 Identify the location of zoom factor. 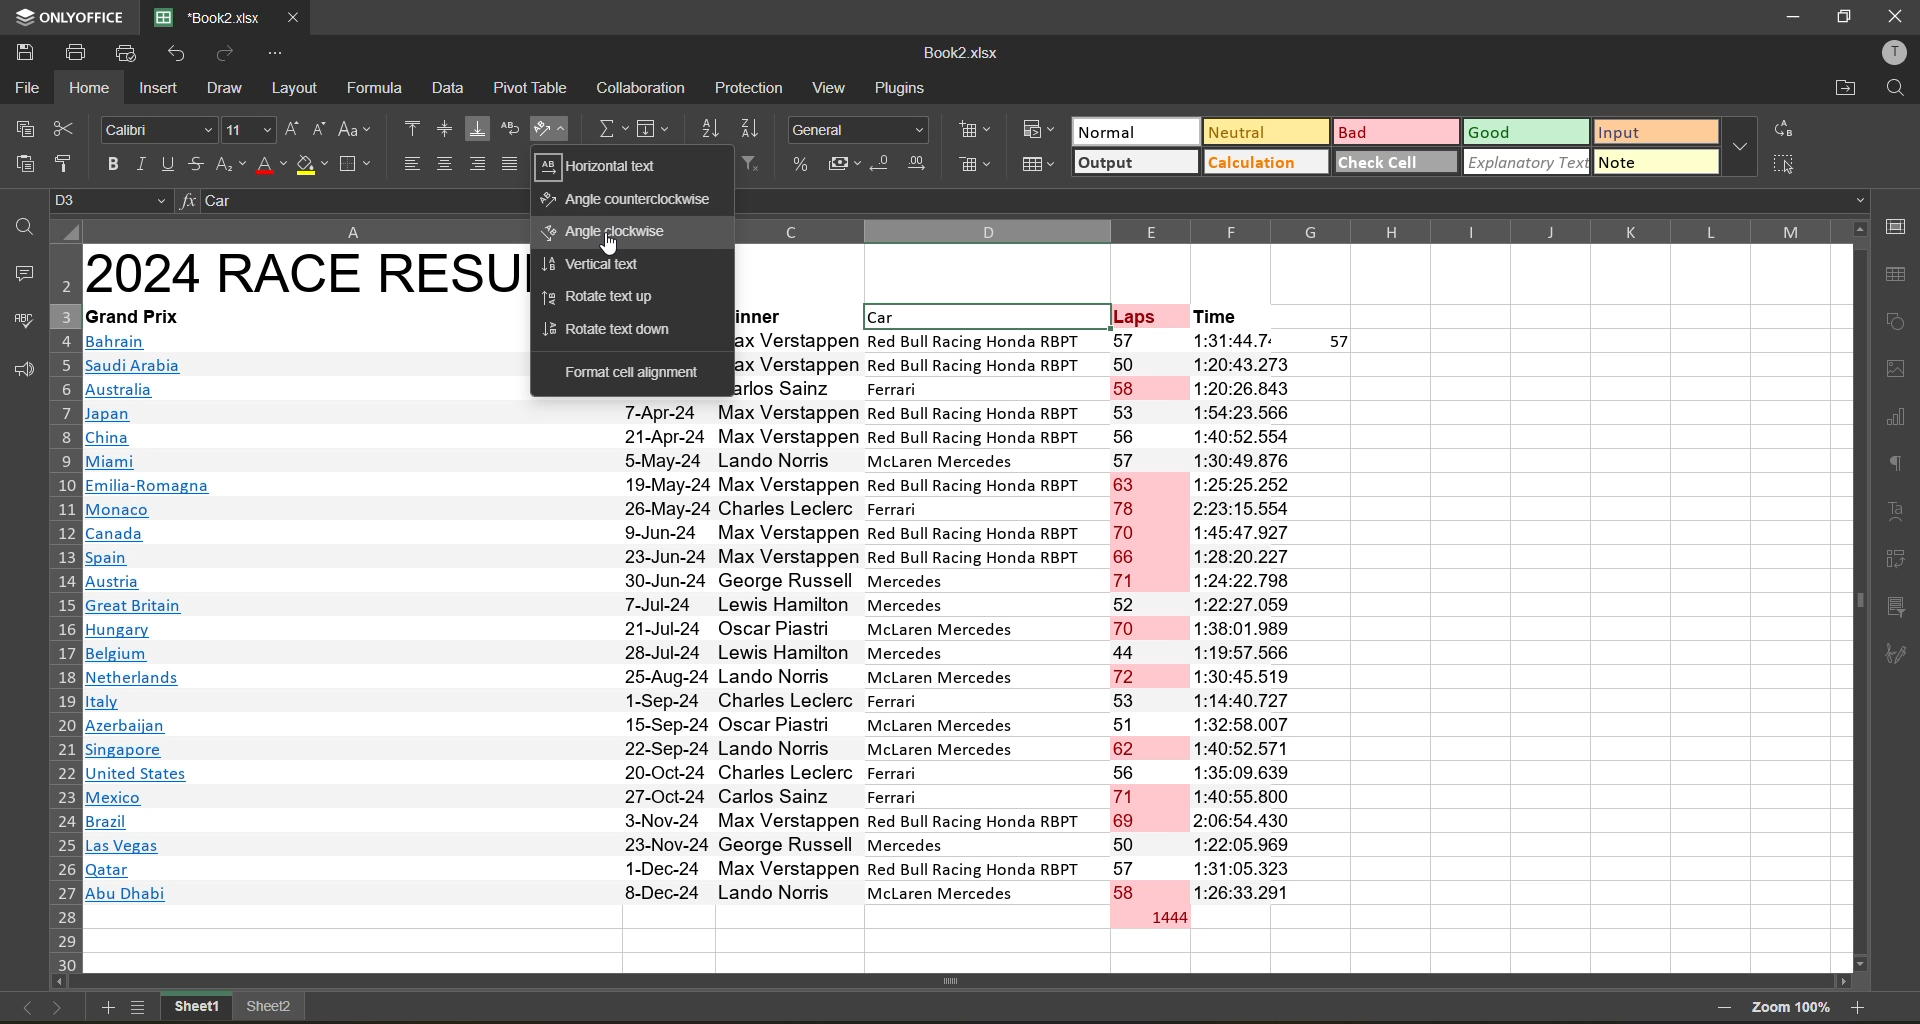
(1792, 1007).